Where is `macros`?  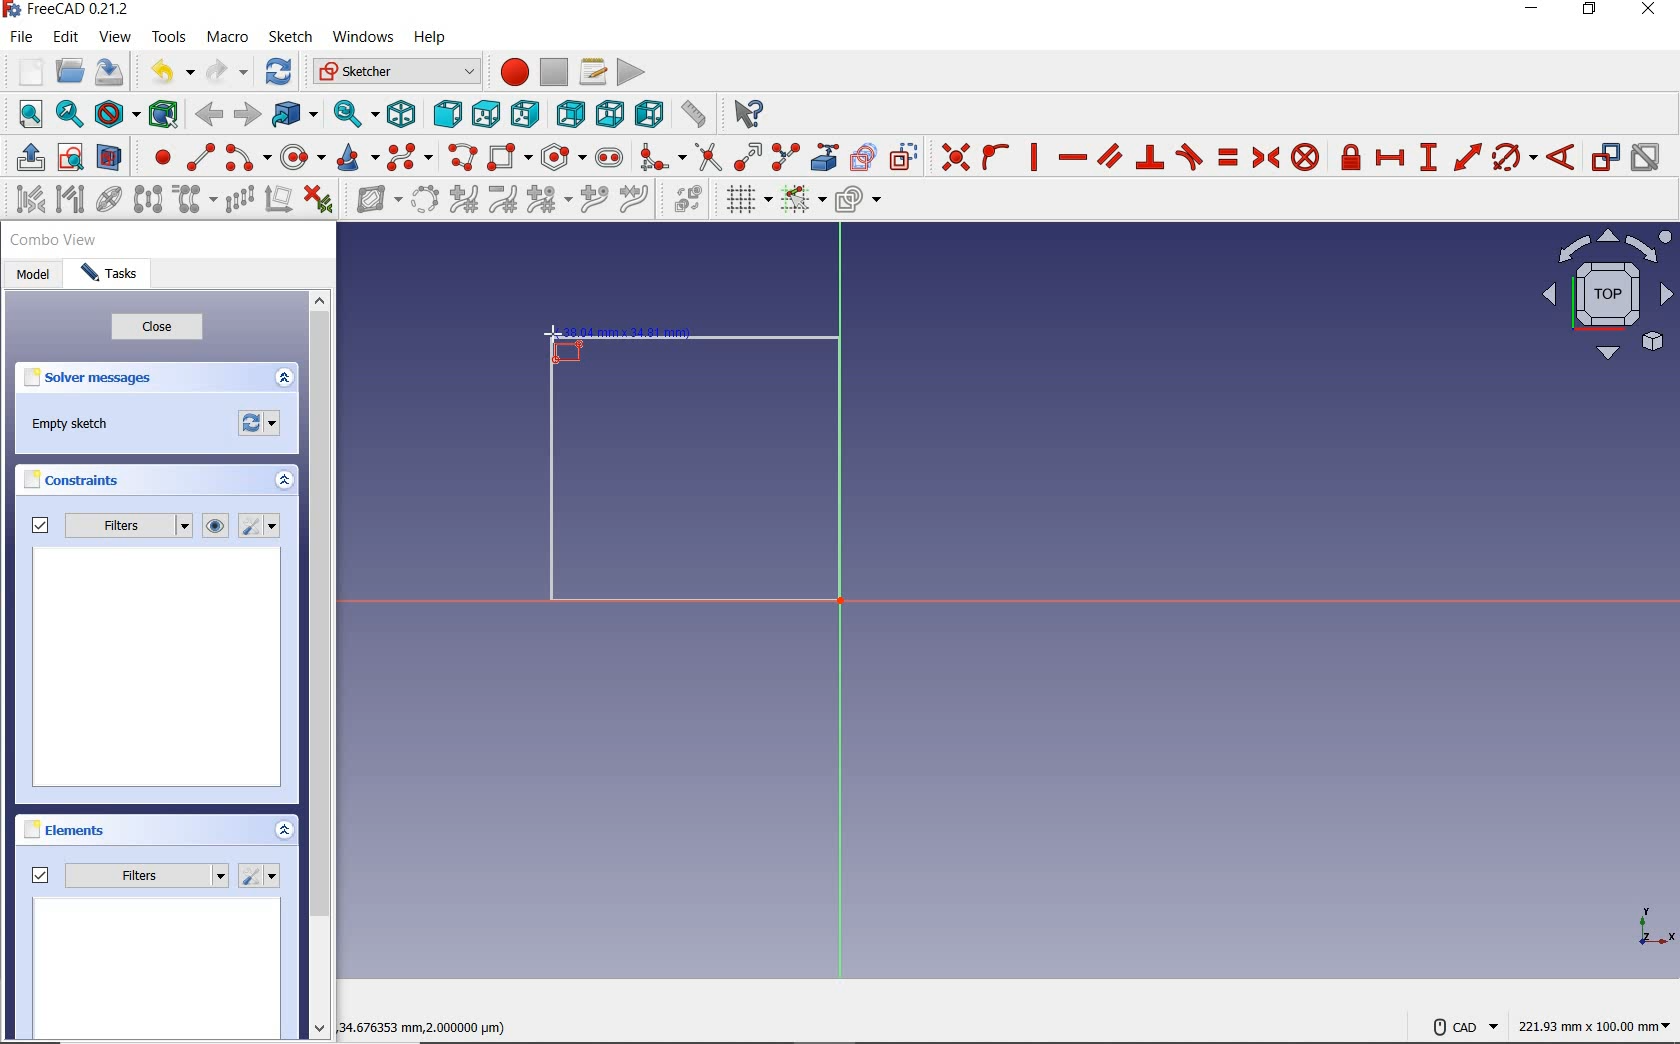 macros is located at coordinates (593, 72).